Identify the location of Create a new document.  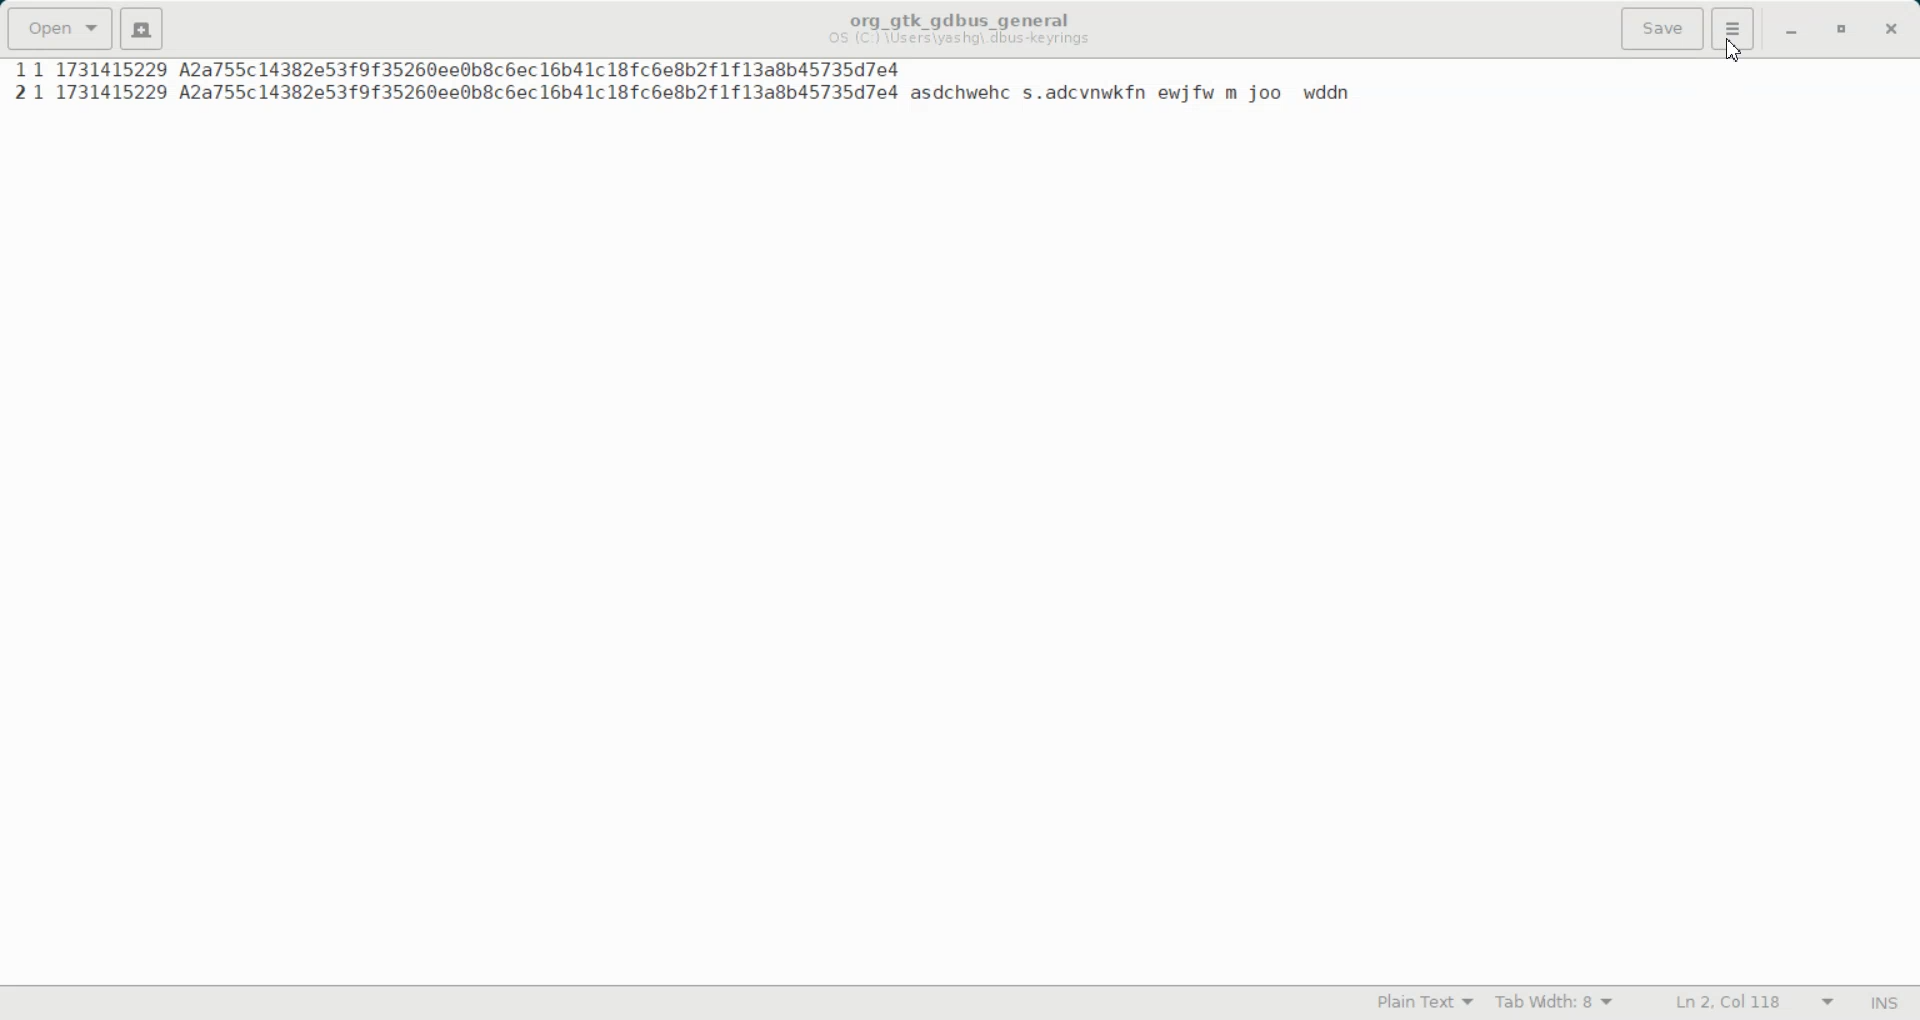
(141, 29).